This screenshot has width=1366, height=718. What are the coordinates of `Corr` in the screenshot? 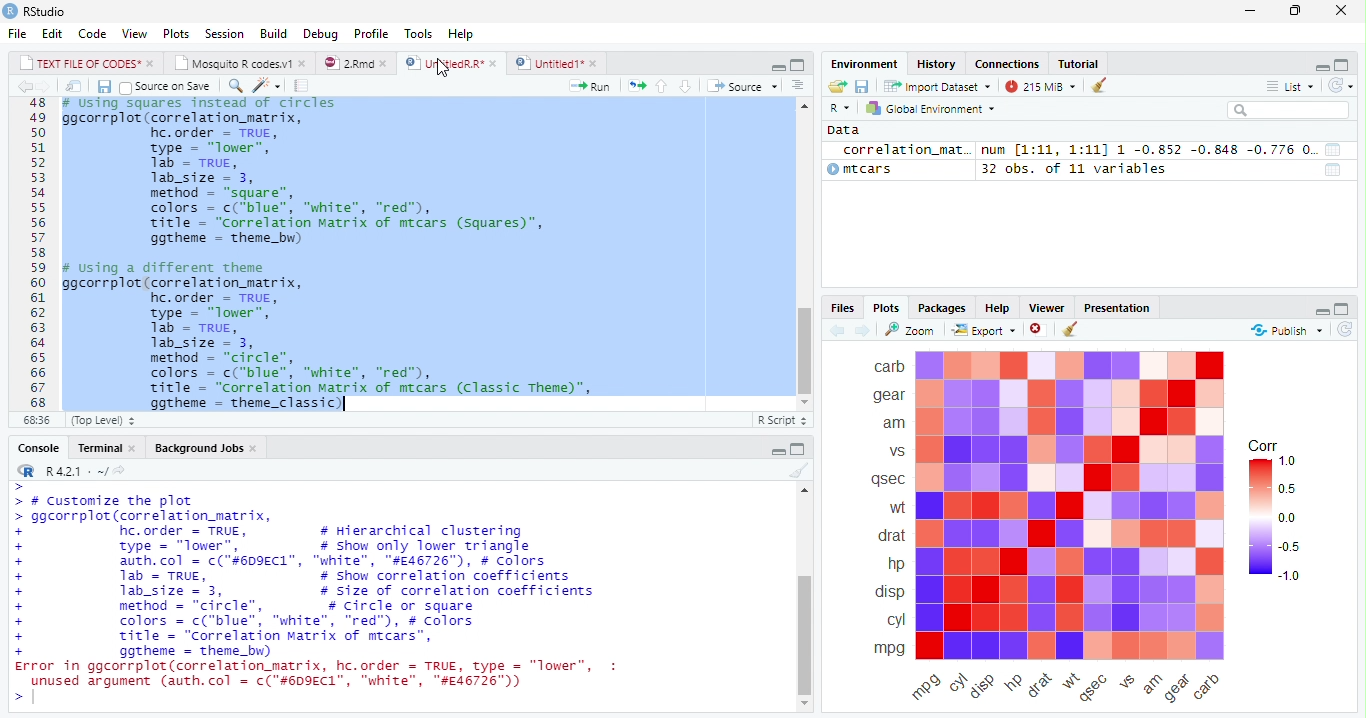 It's located at (1261, 445).